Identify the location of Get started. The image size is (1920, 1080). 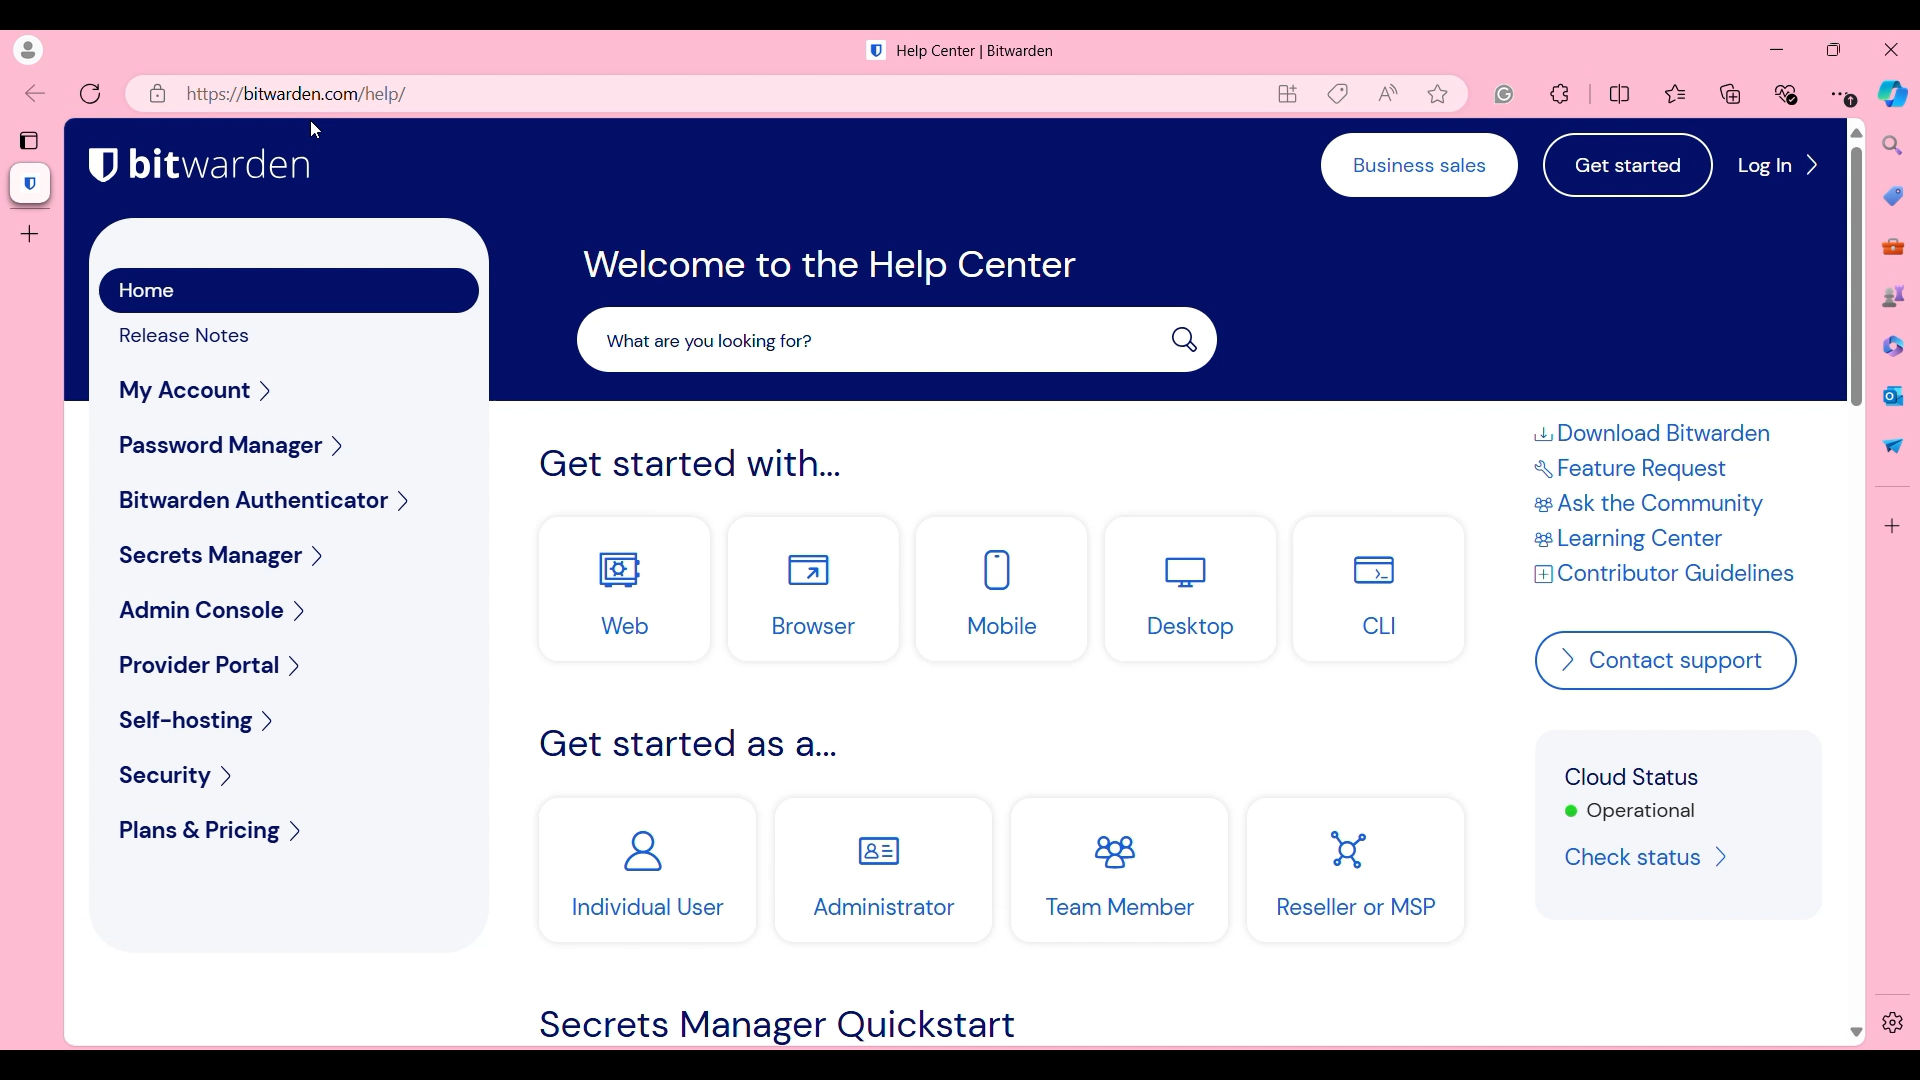
(1627, 164).